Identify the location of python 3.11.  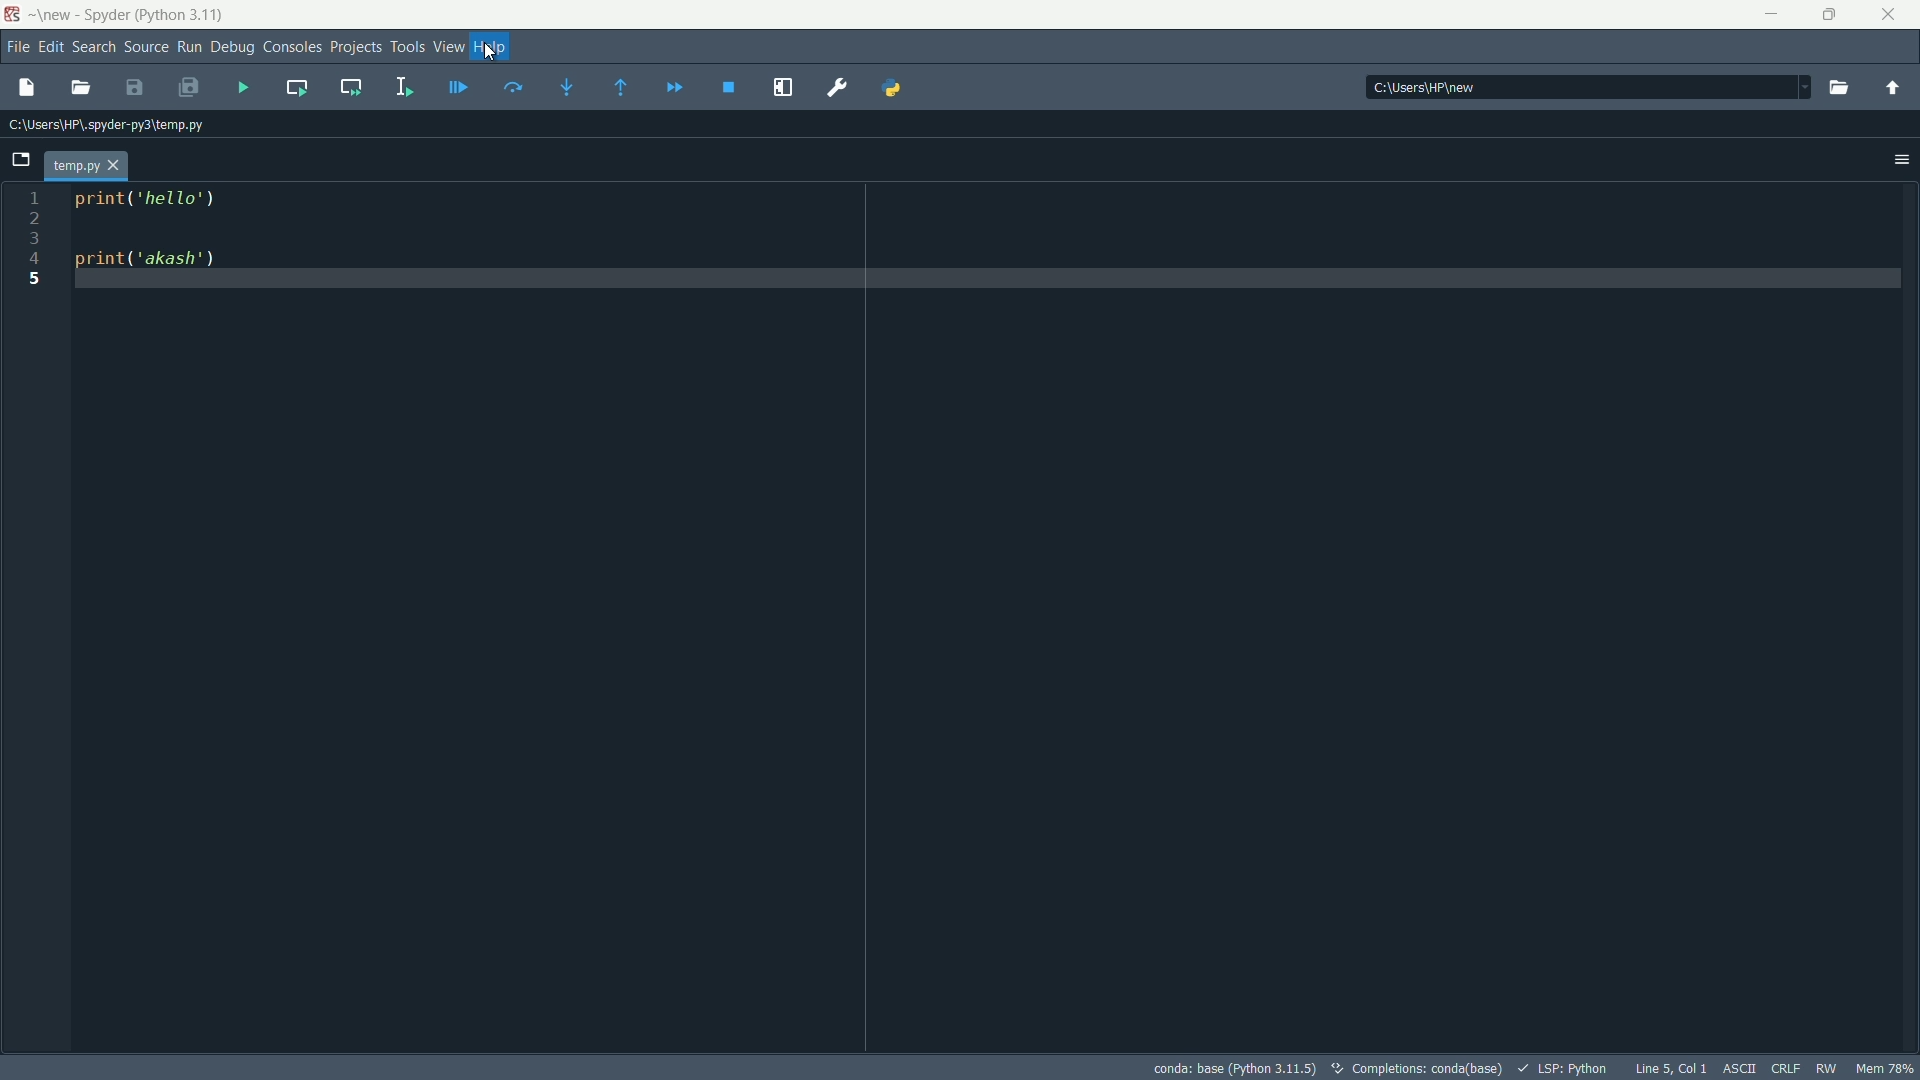
(183, 15).